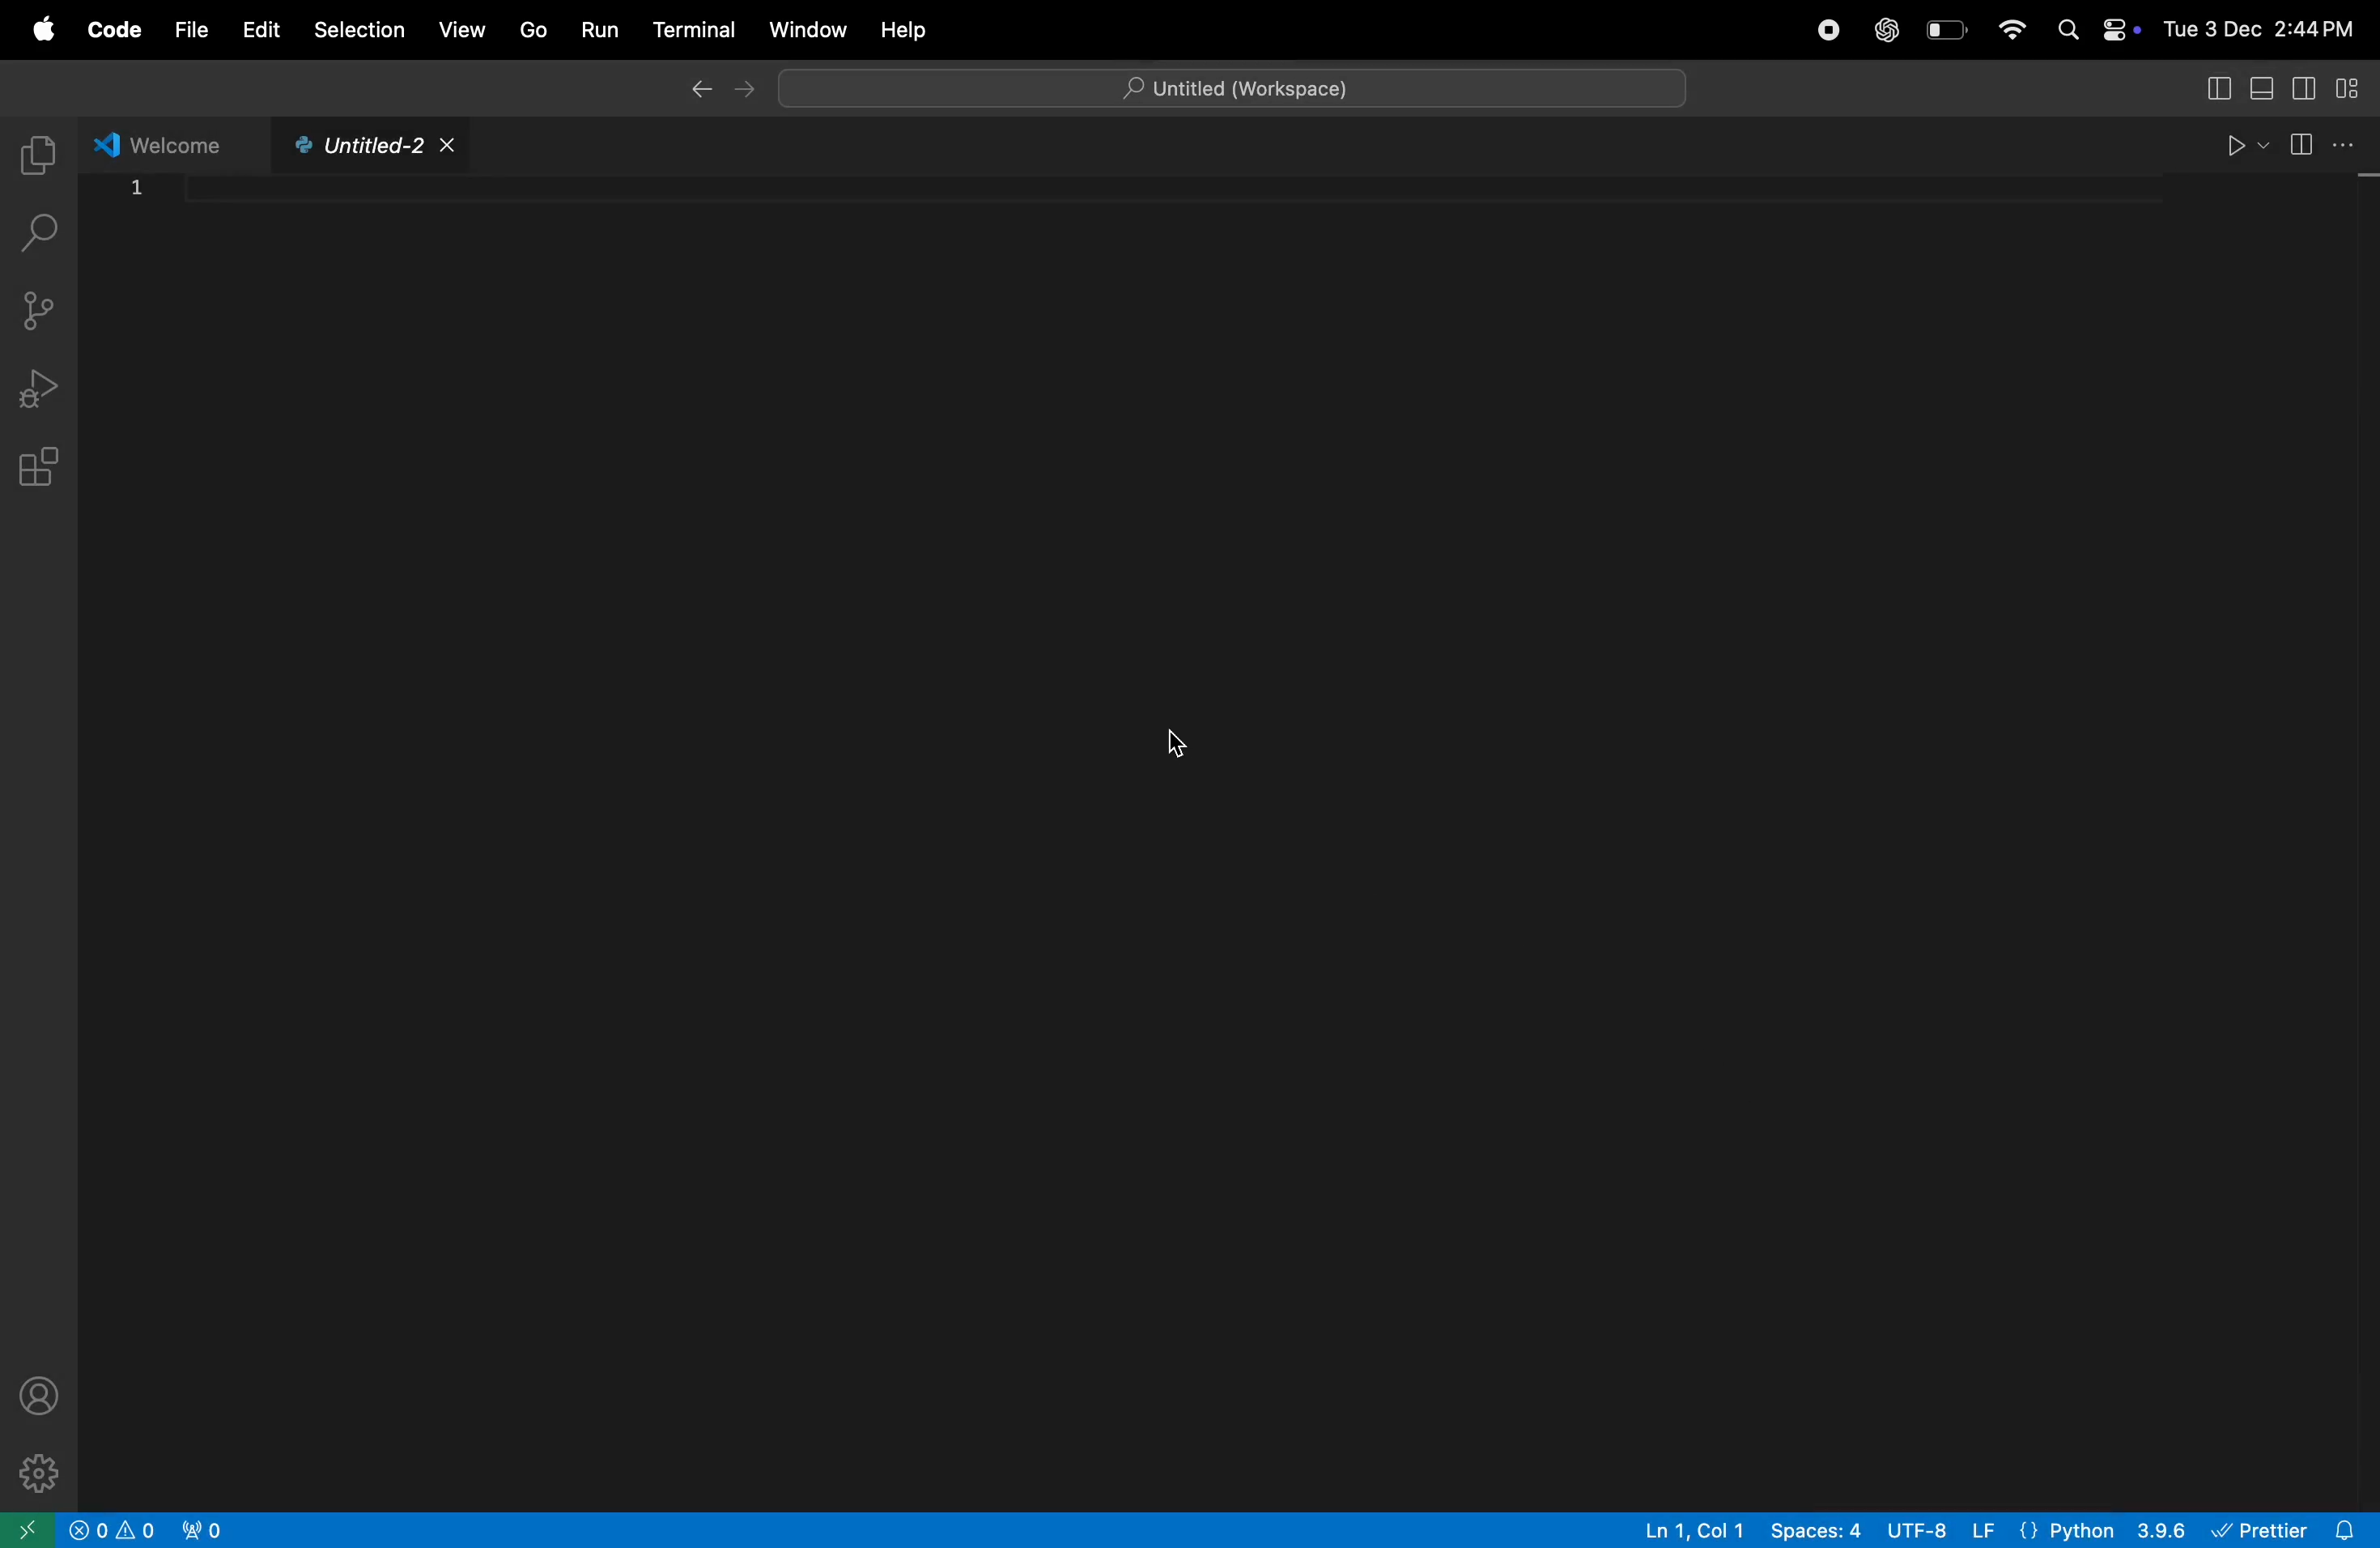 Image resolution: width=2380 pixels, height=1548 pixels. What do you see at coordinates (2321, 142) in the screenshot?
I see `split editor` at bounding box center [2321, 142].